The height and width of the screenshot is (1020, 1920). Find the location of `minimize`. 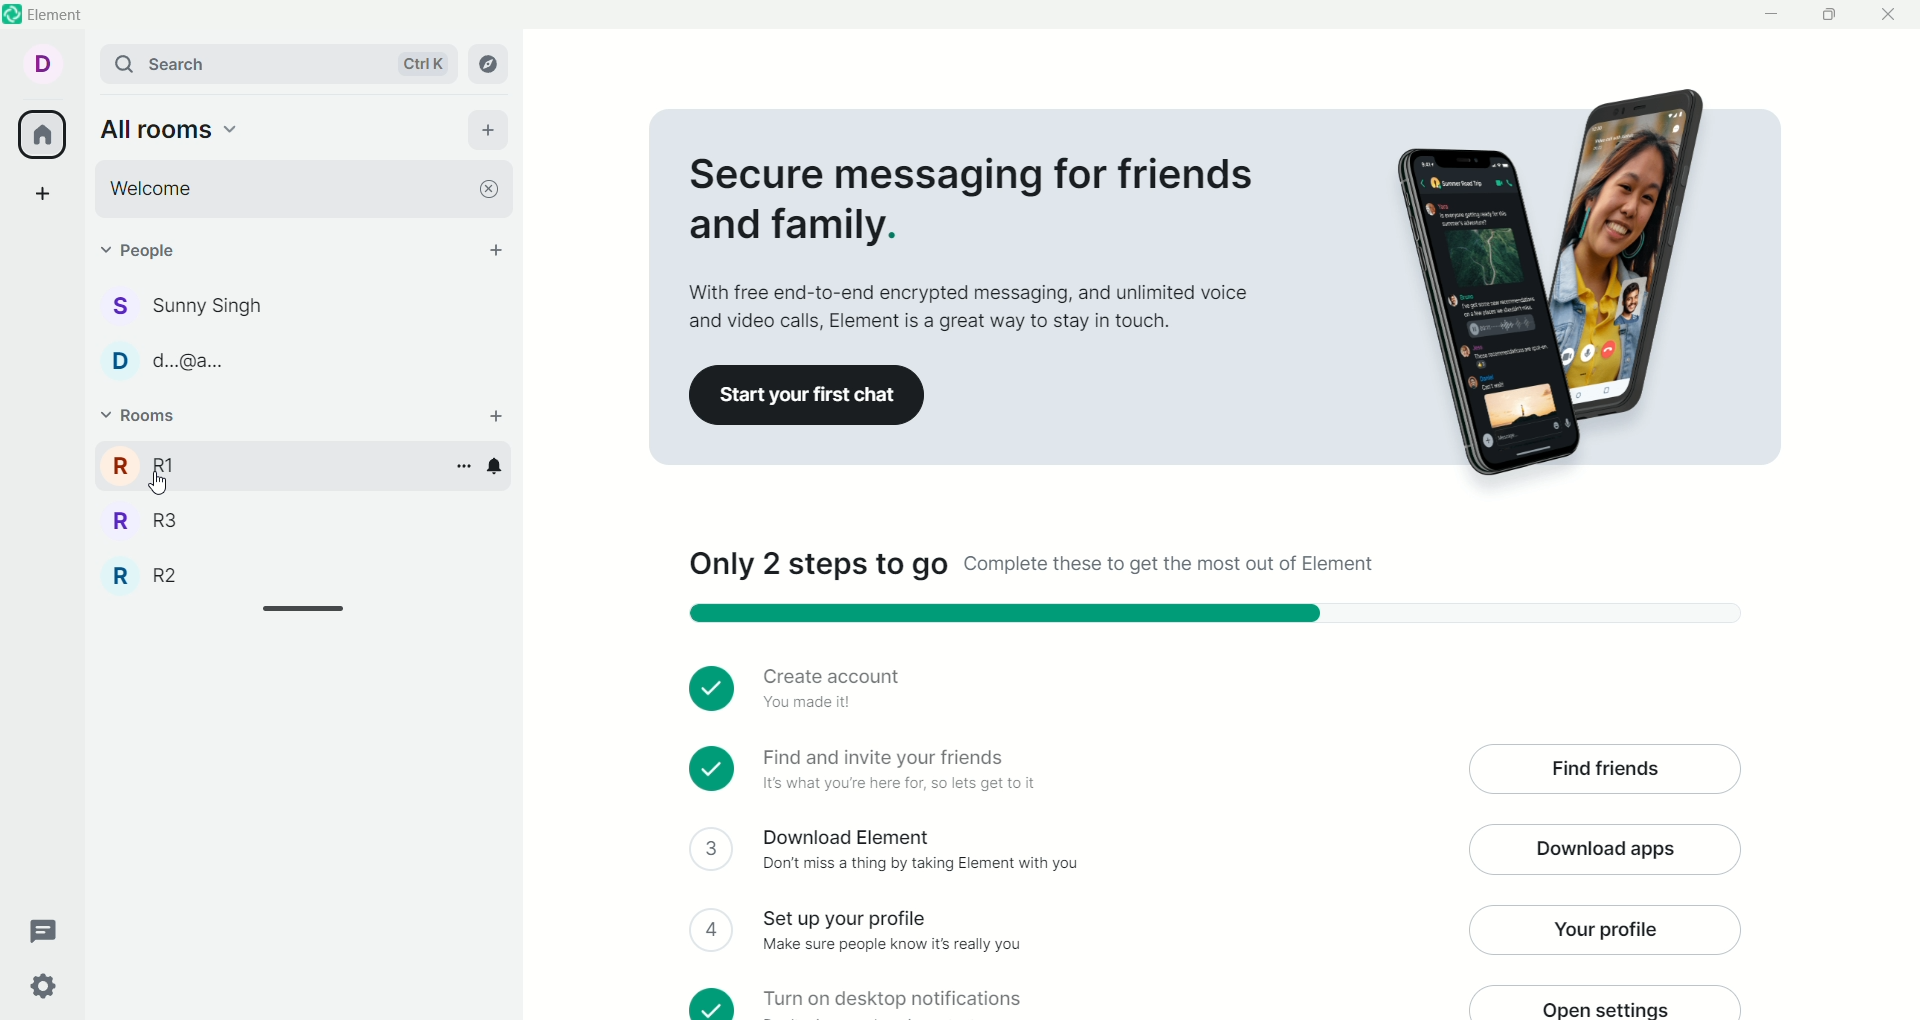

minimize is located at coordinates (1772, 15).